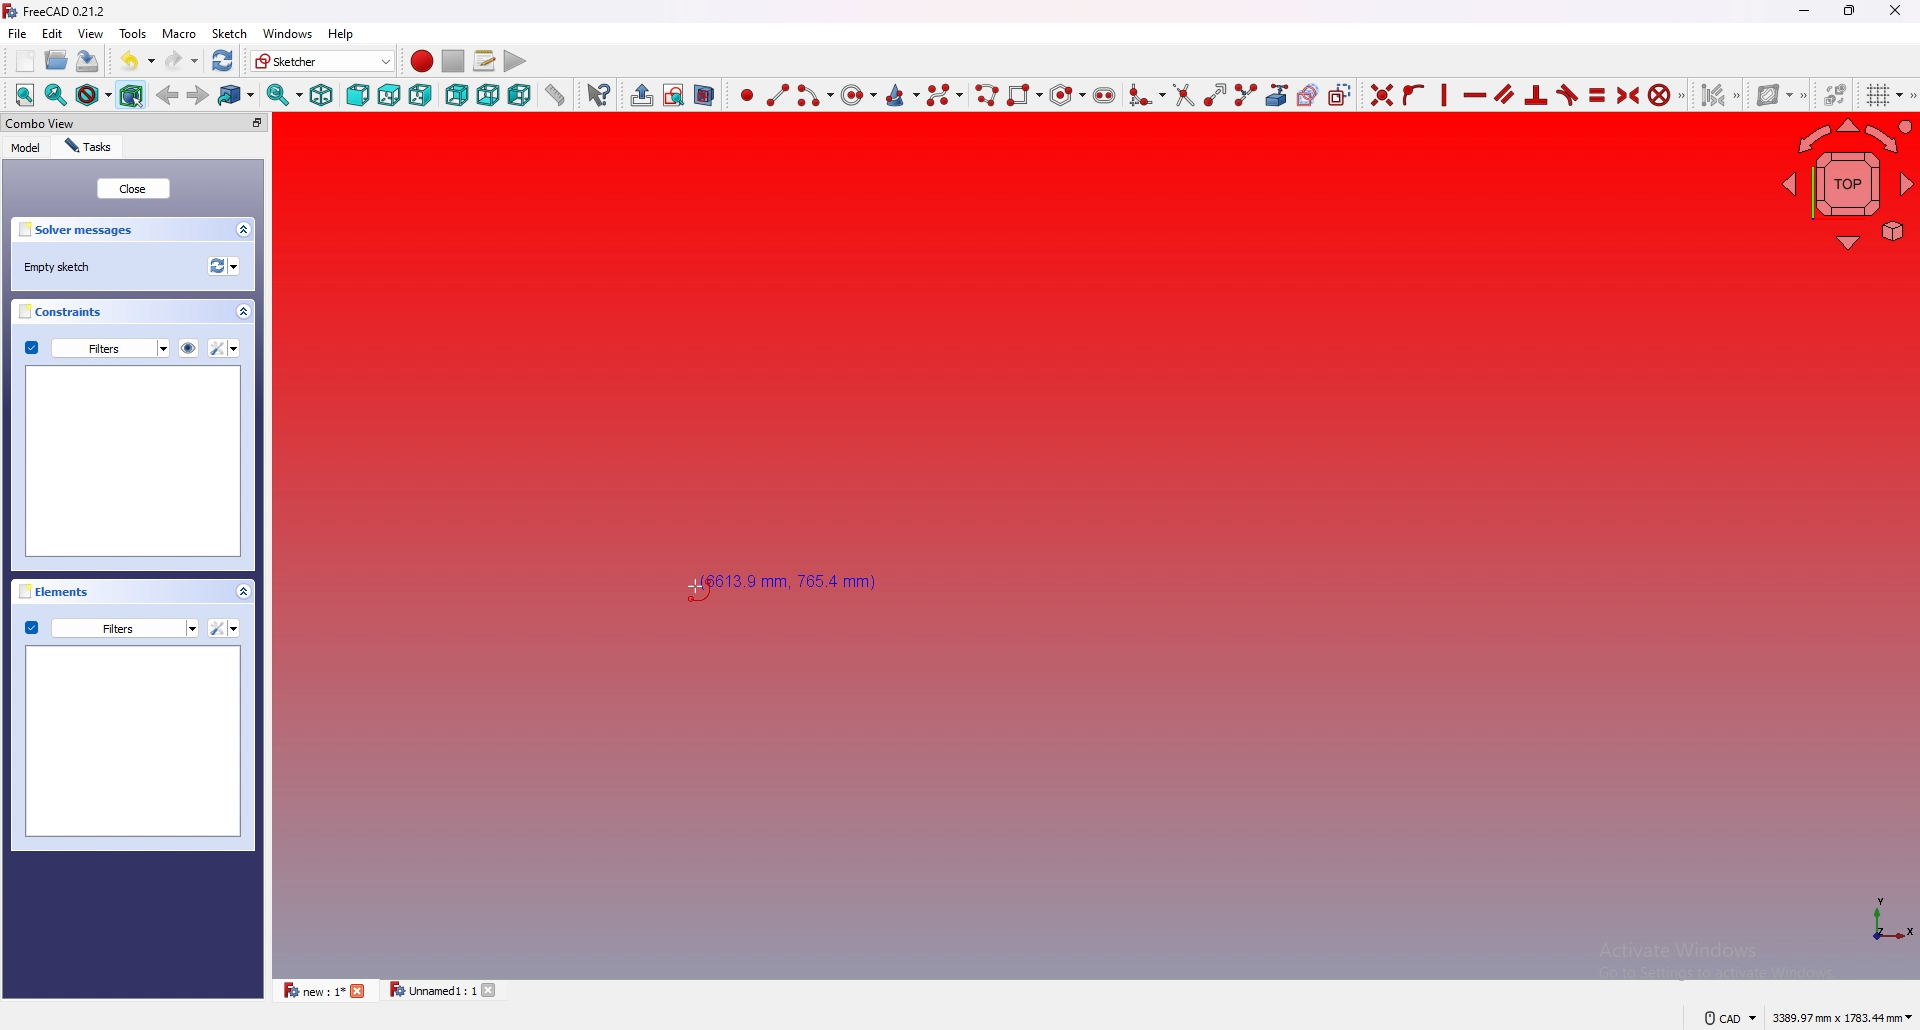 The image size is (1920, 1030). What do you see at coordinates (457, 95) in the screenshot?
I see `back` at bounding box center [457, 95].